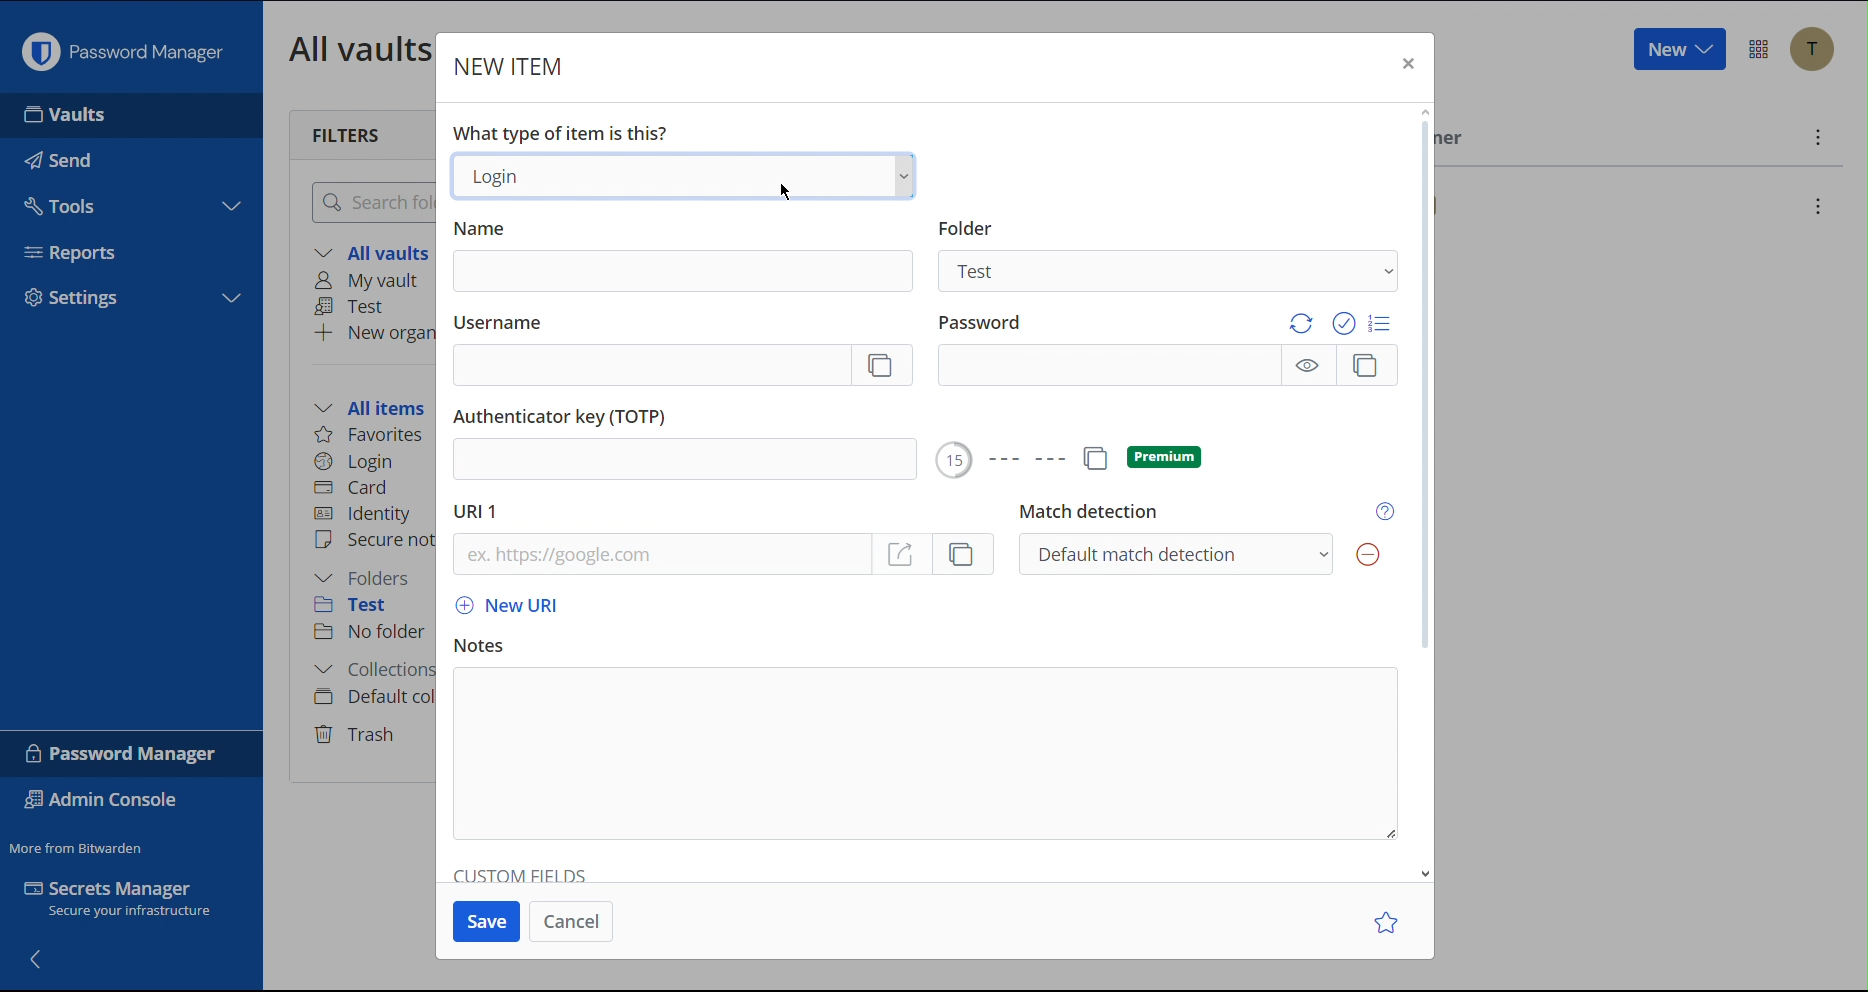  I want to click on Search Folder, so click(368, 201).